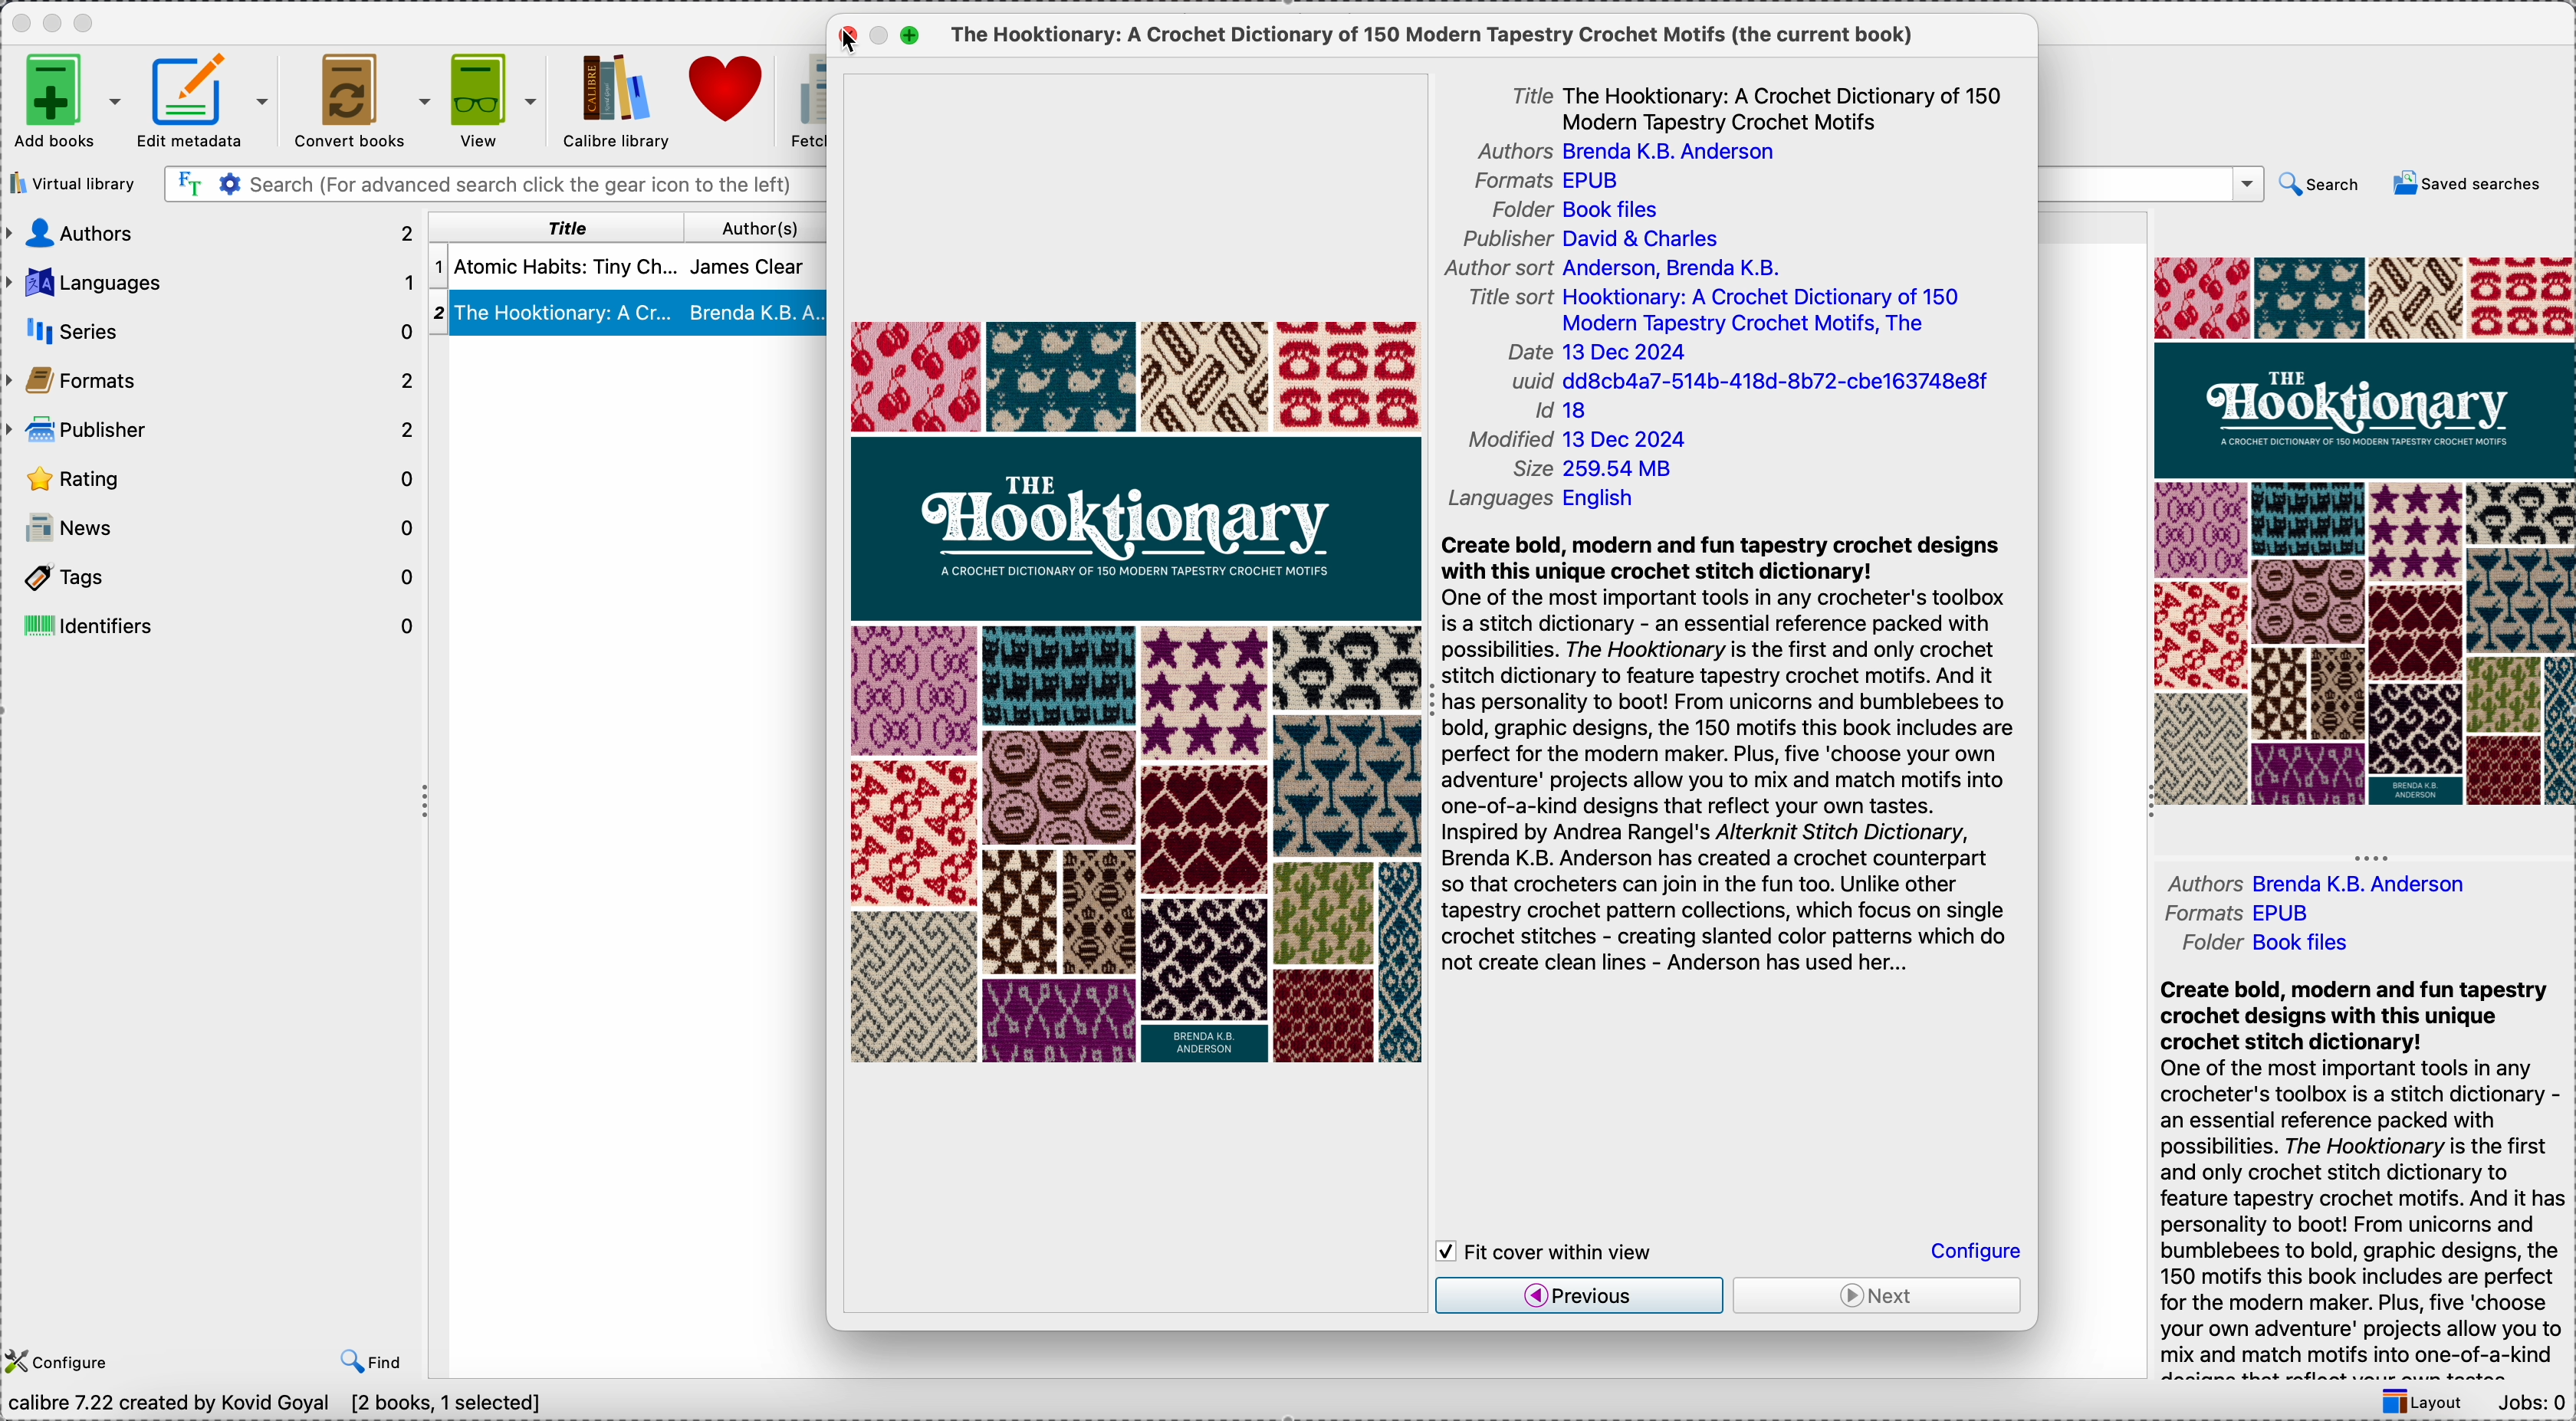 This screenshot has width=2576, height=1421. Describe the element at coordinates (56, 23) in the screenshot. I see `minimize Calibre` at that location.